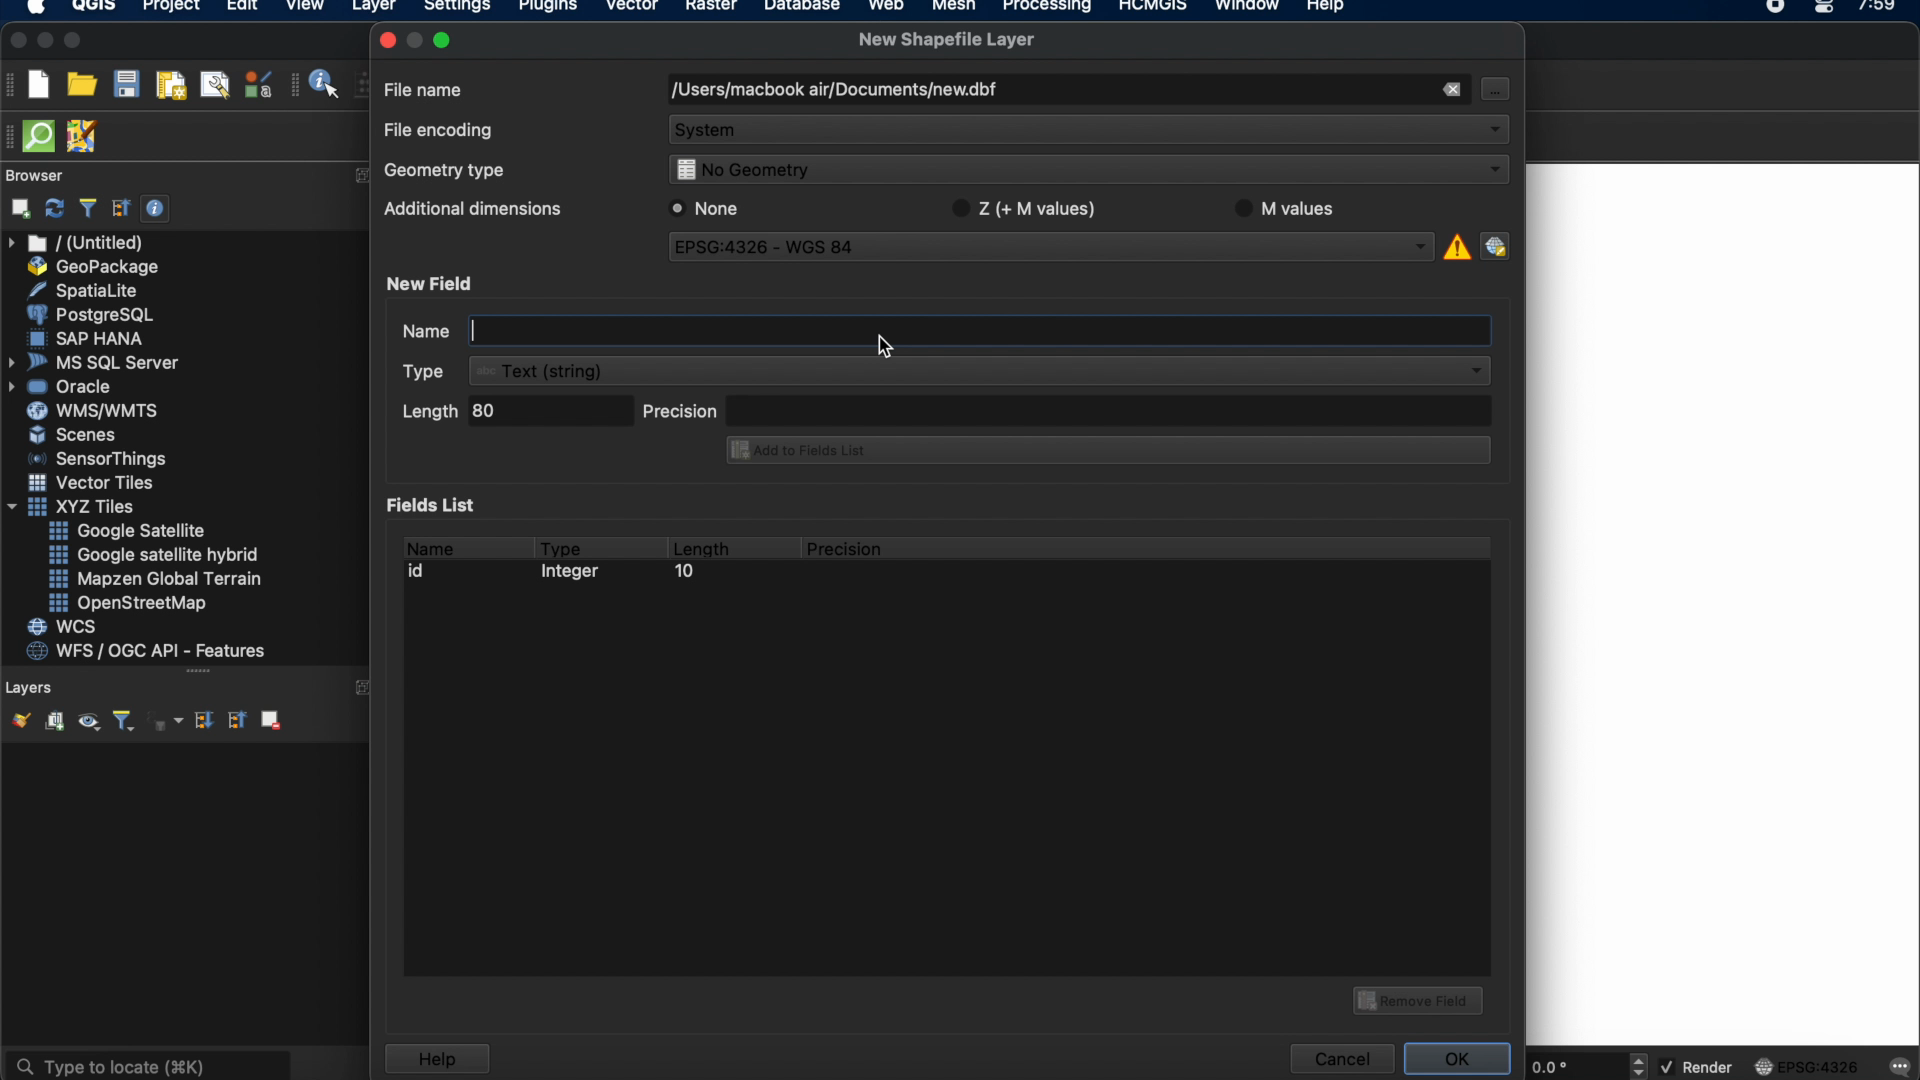 Image resolution: width=1920 pixels, height=1080 pixels. I want to click on render, so click(1699, 1068).